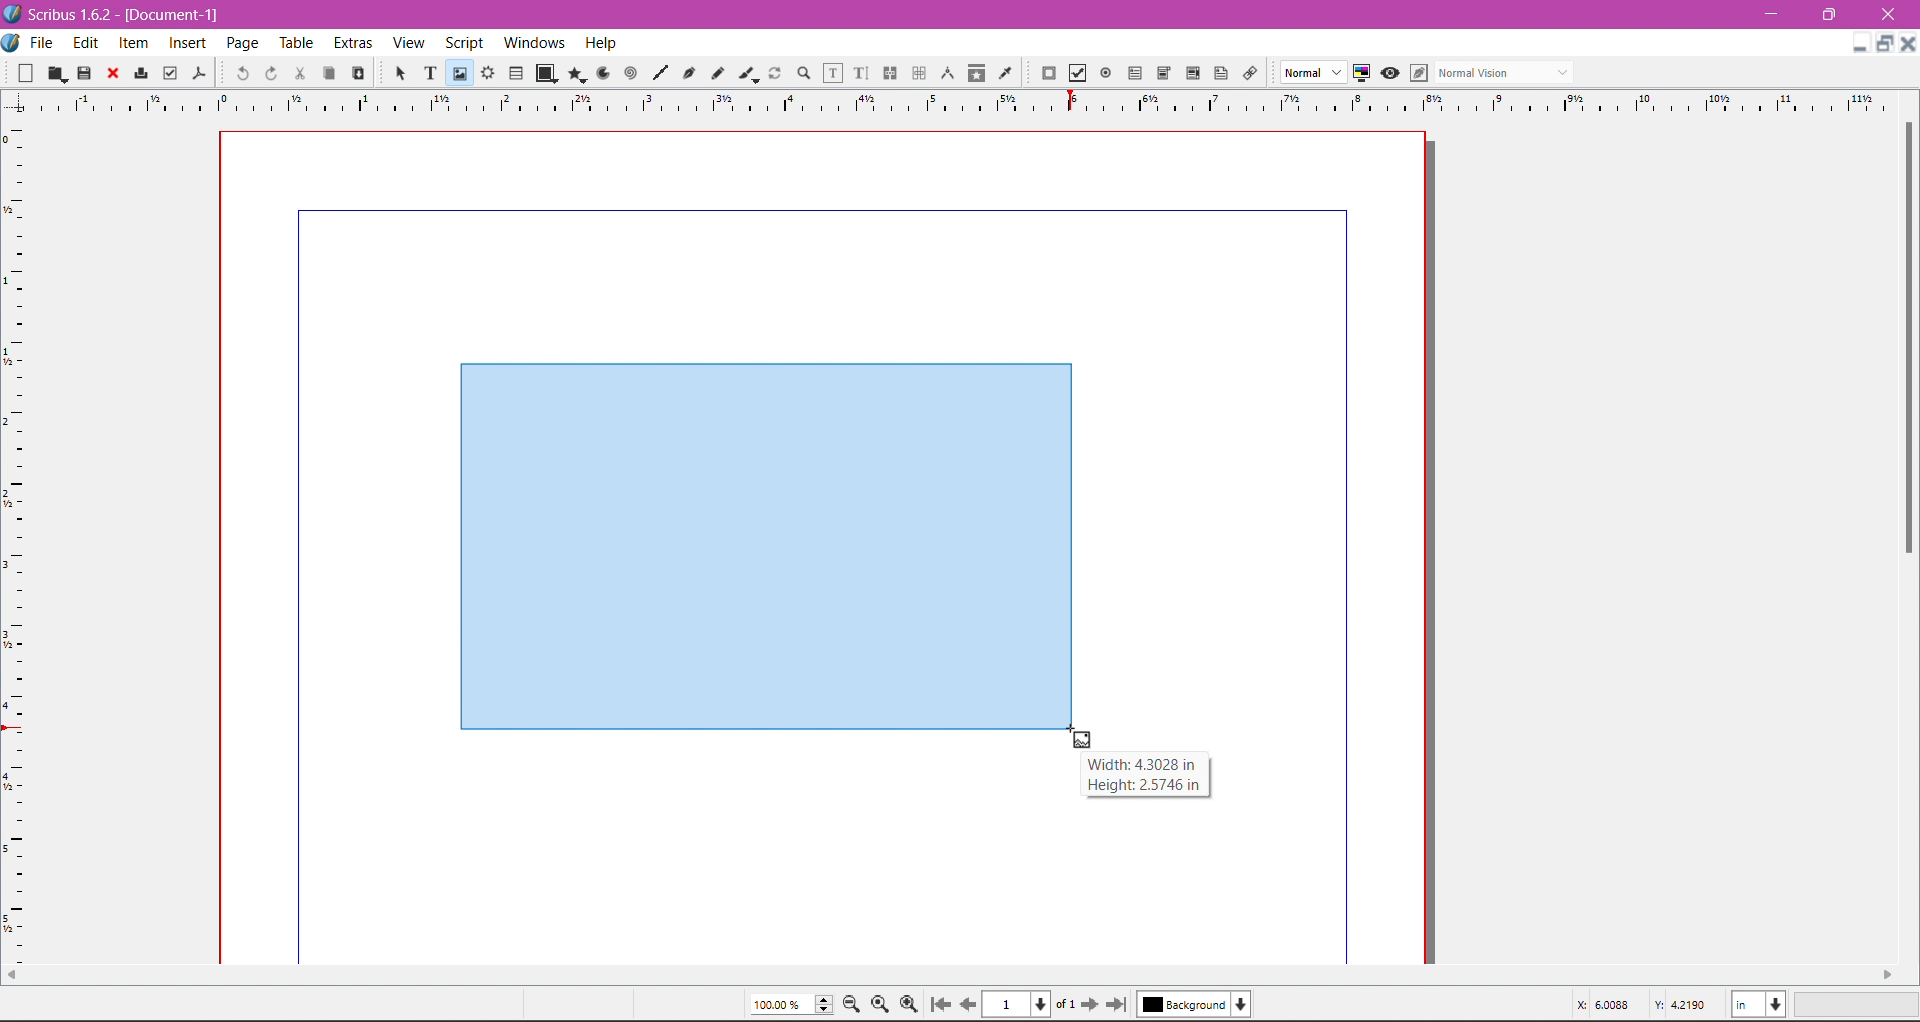 The image size is (1920, 1022). What do you see at coordinates (1143, 774) in the screenshot?
I see `Tooltip` at bounding box center [1143, 774].